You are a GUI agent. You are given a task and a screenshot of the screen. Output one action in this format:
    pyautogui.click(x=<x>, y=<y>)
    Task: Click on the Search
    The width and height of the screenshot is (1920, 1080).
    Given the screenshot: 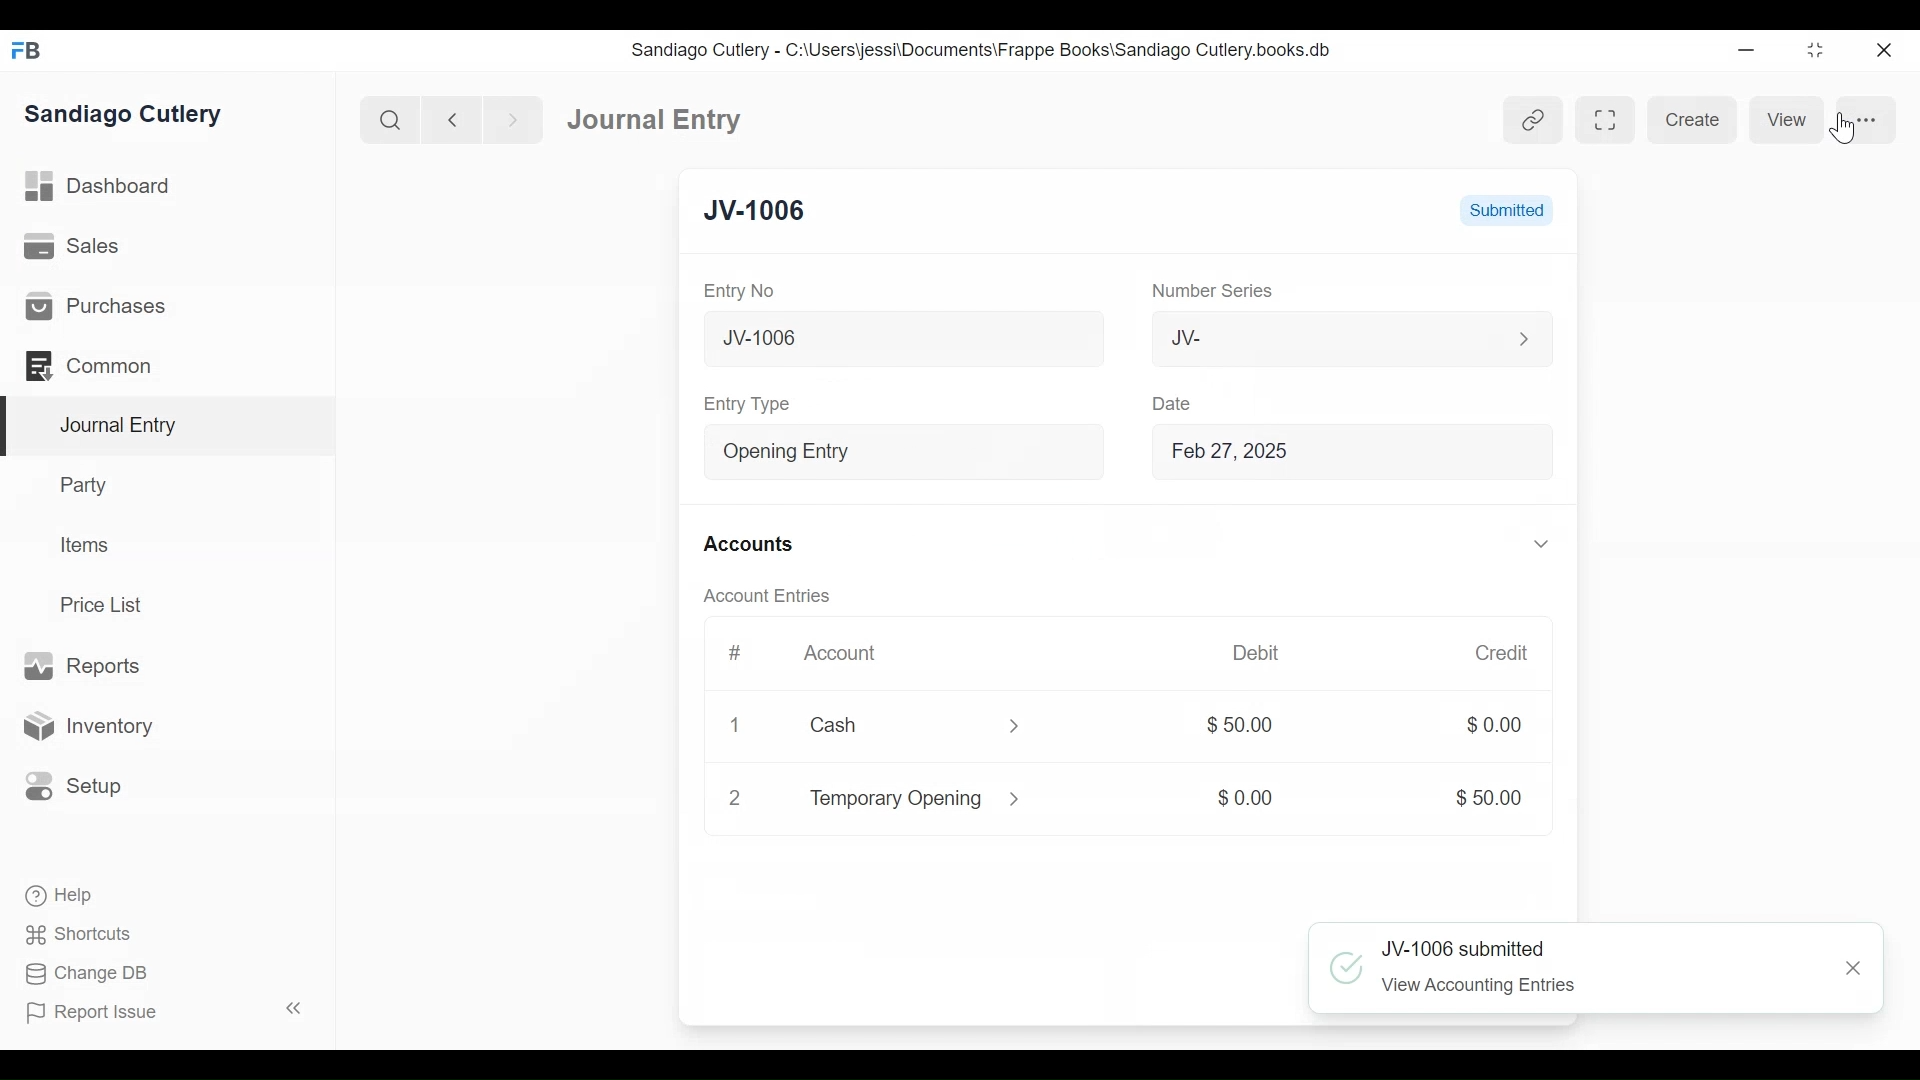 What is the action you would take?
    pyautogui.click(x=388, y=119)
    